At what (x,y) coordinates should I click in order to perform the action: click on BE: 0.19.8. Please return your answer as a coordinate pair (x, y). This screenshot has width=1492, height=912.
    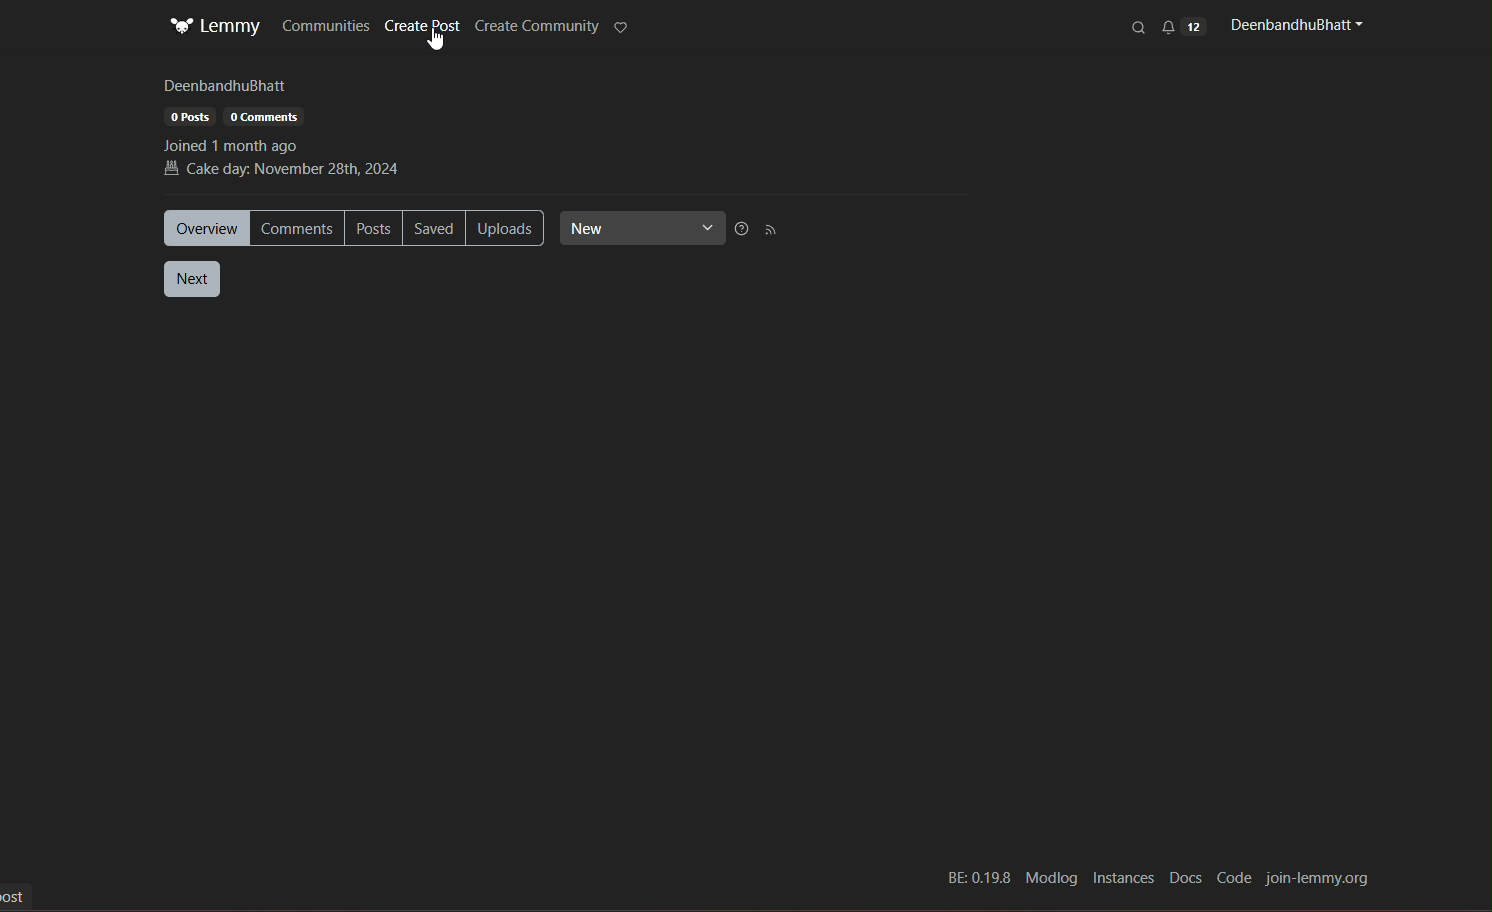
    Looking at the image, I should click on (976, 879).